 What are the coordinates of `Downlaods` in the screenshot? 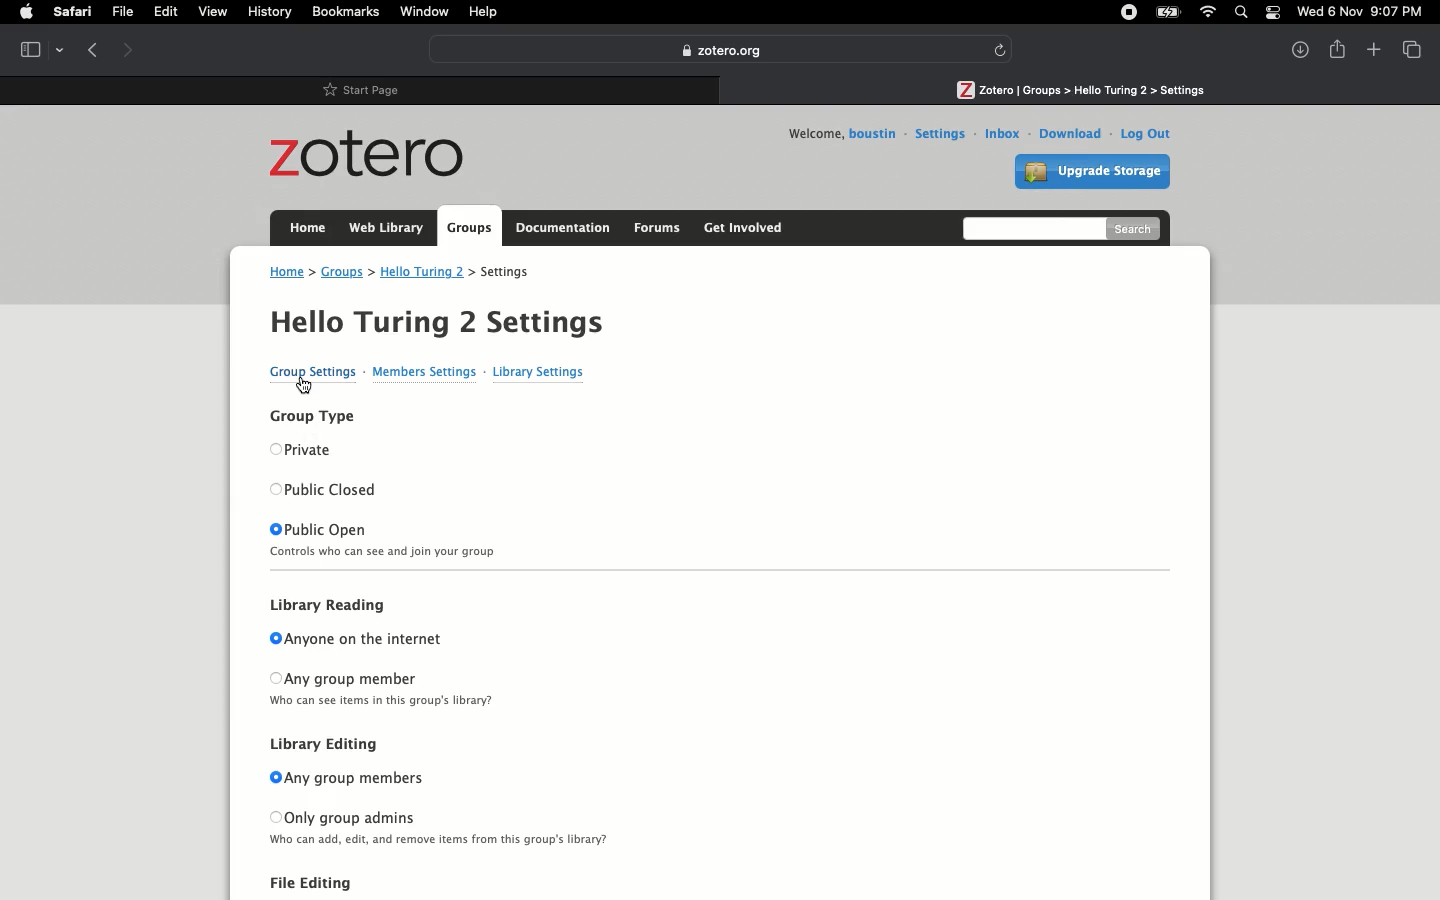 It's located at (1294, 48).